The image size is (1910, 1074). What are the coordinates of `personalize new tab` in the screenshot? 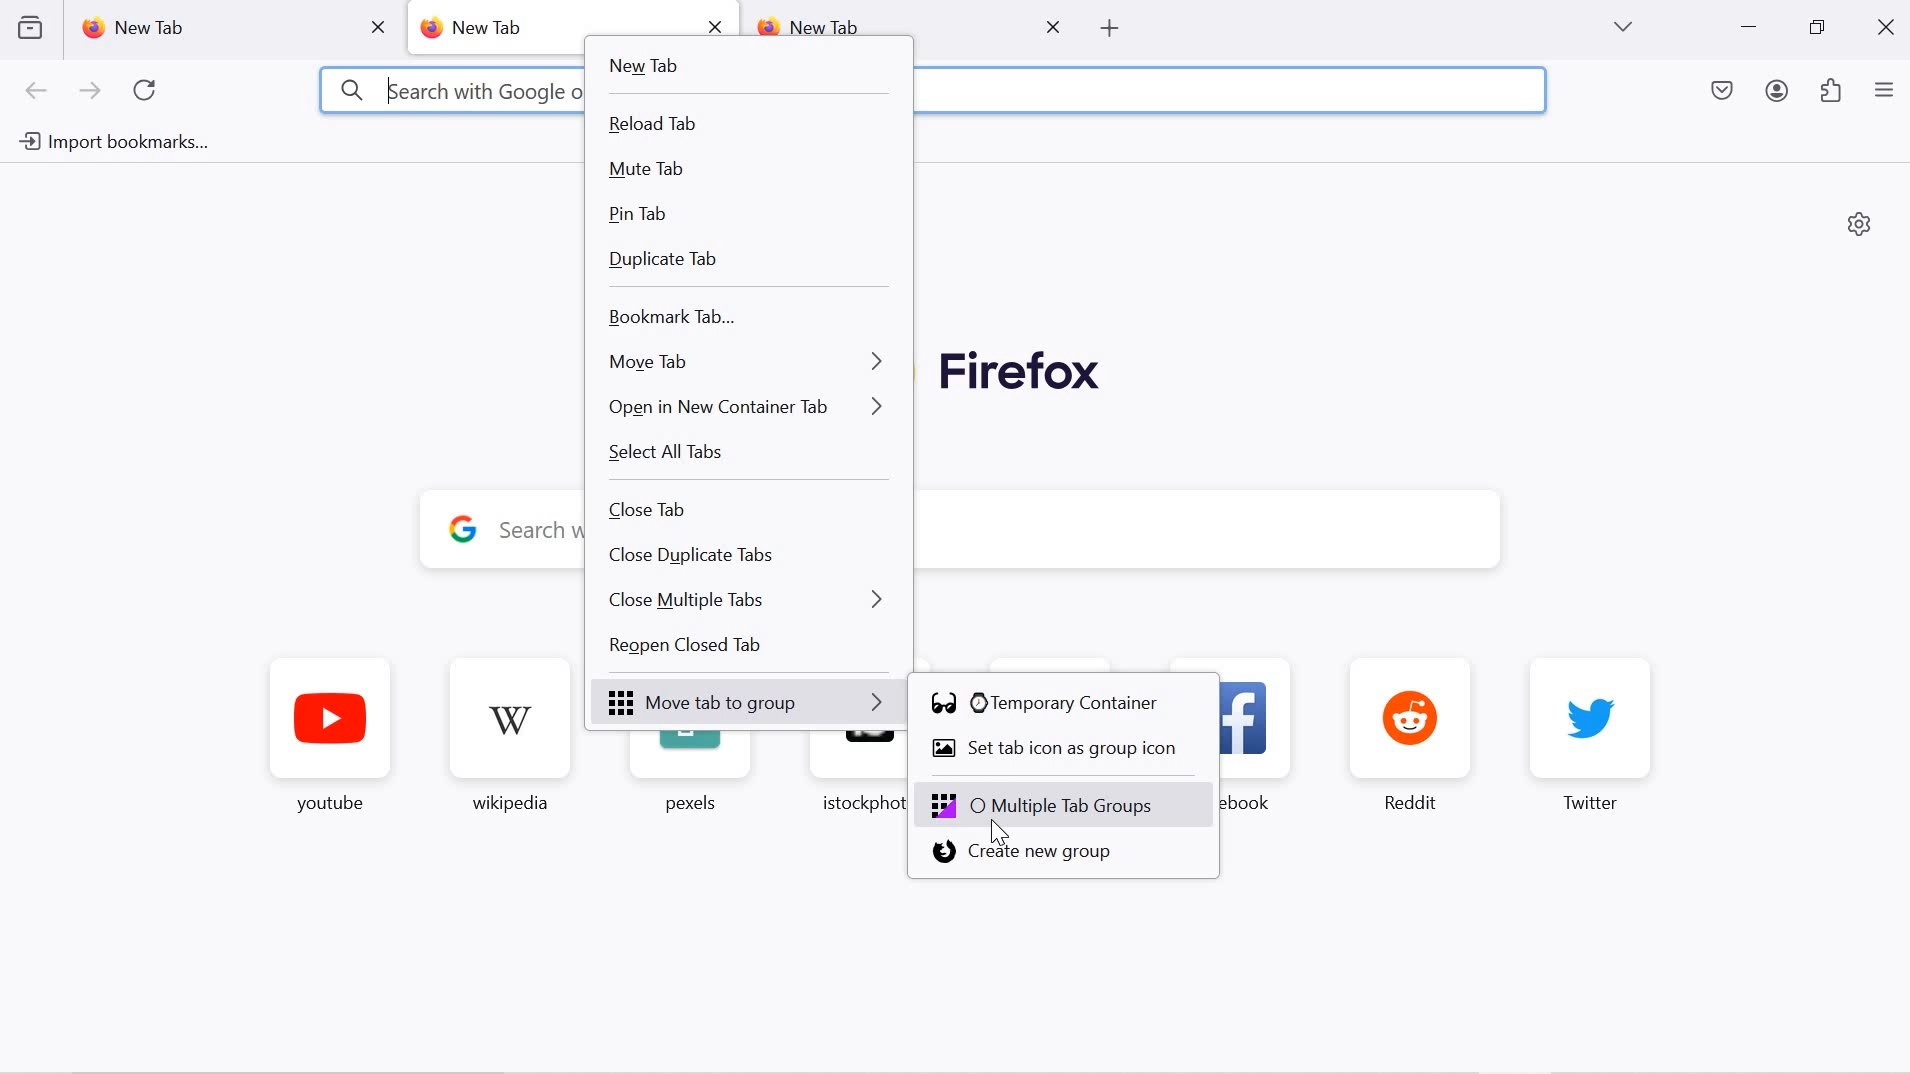 It's located at (1860, 223).